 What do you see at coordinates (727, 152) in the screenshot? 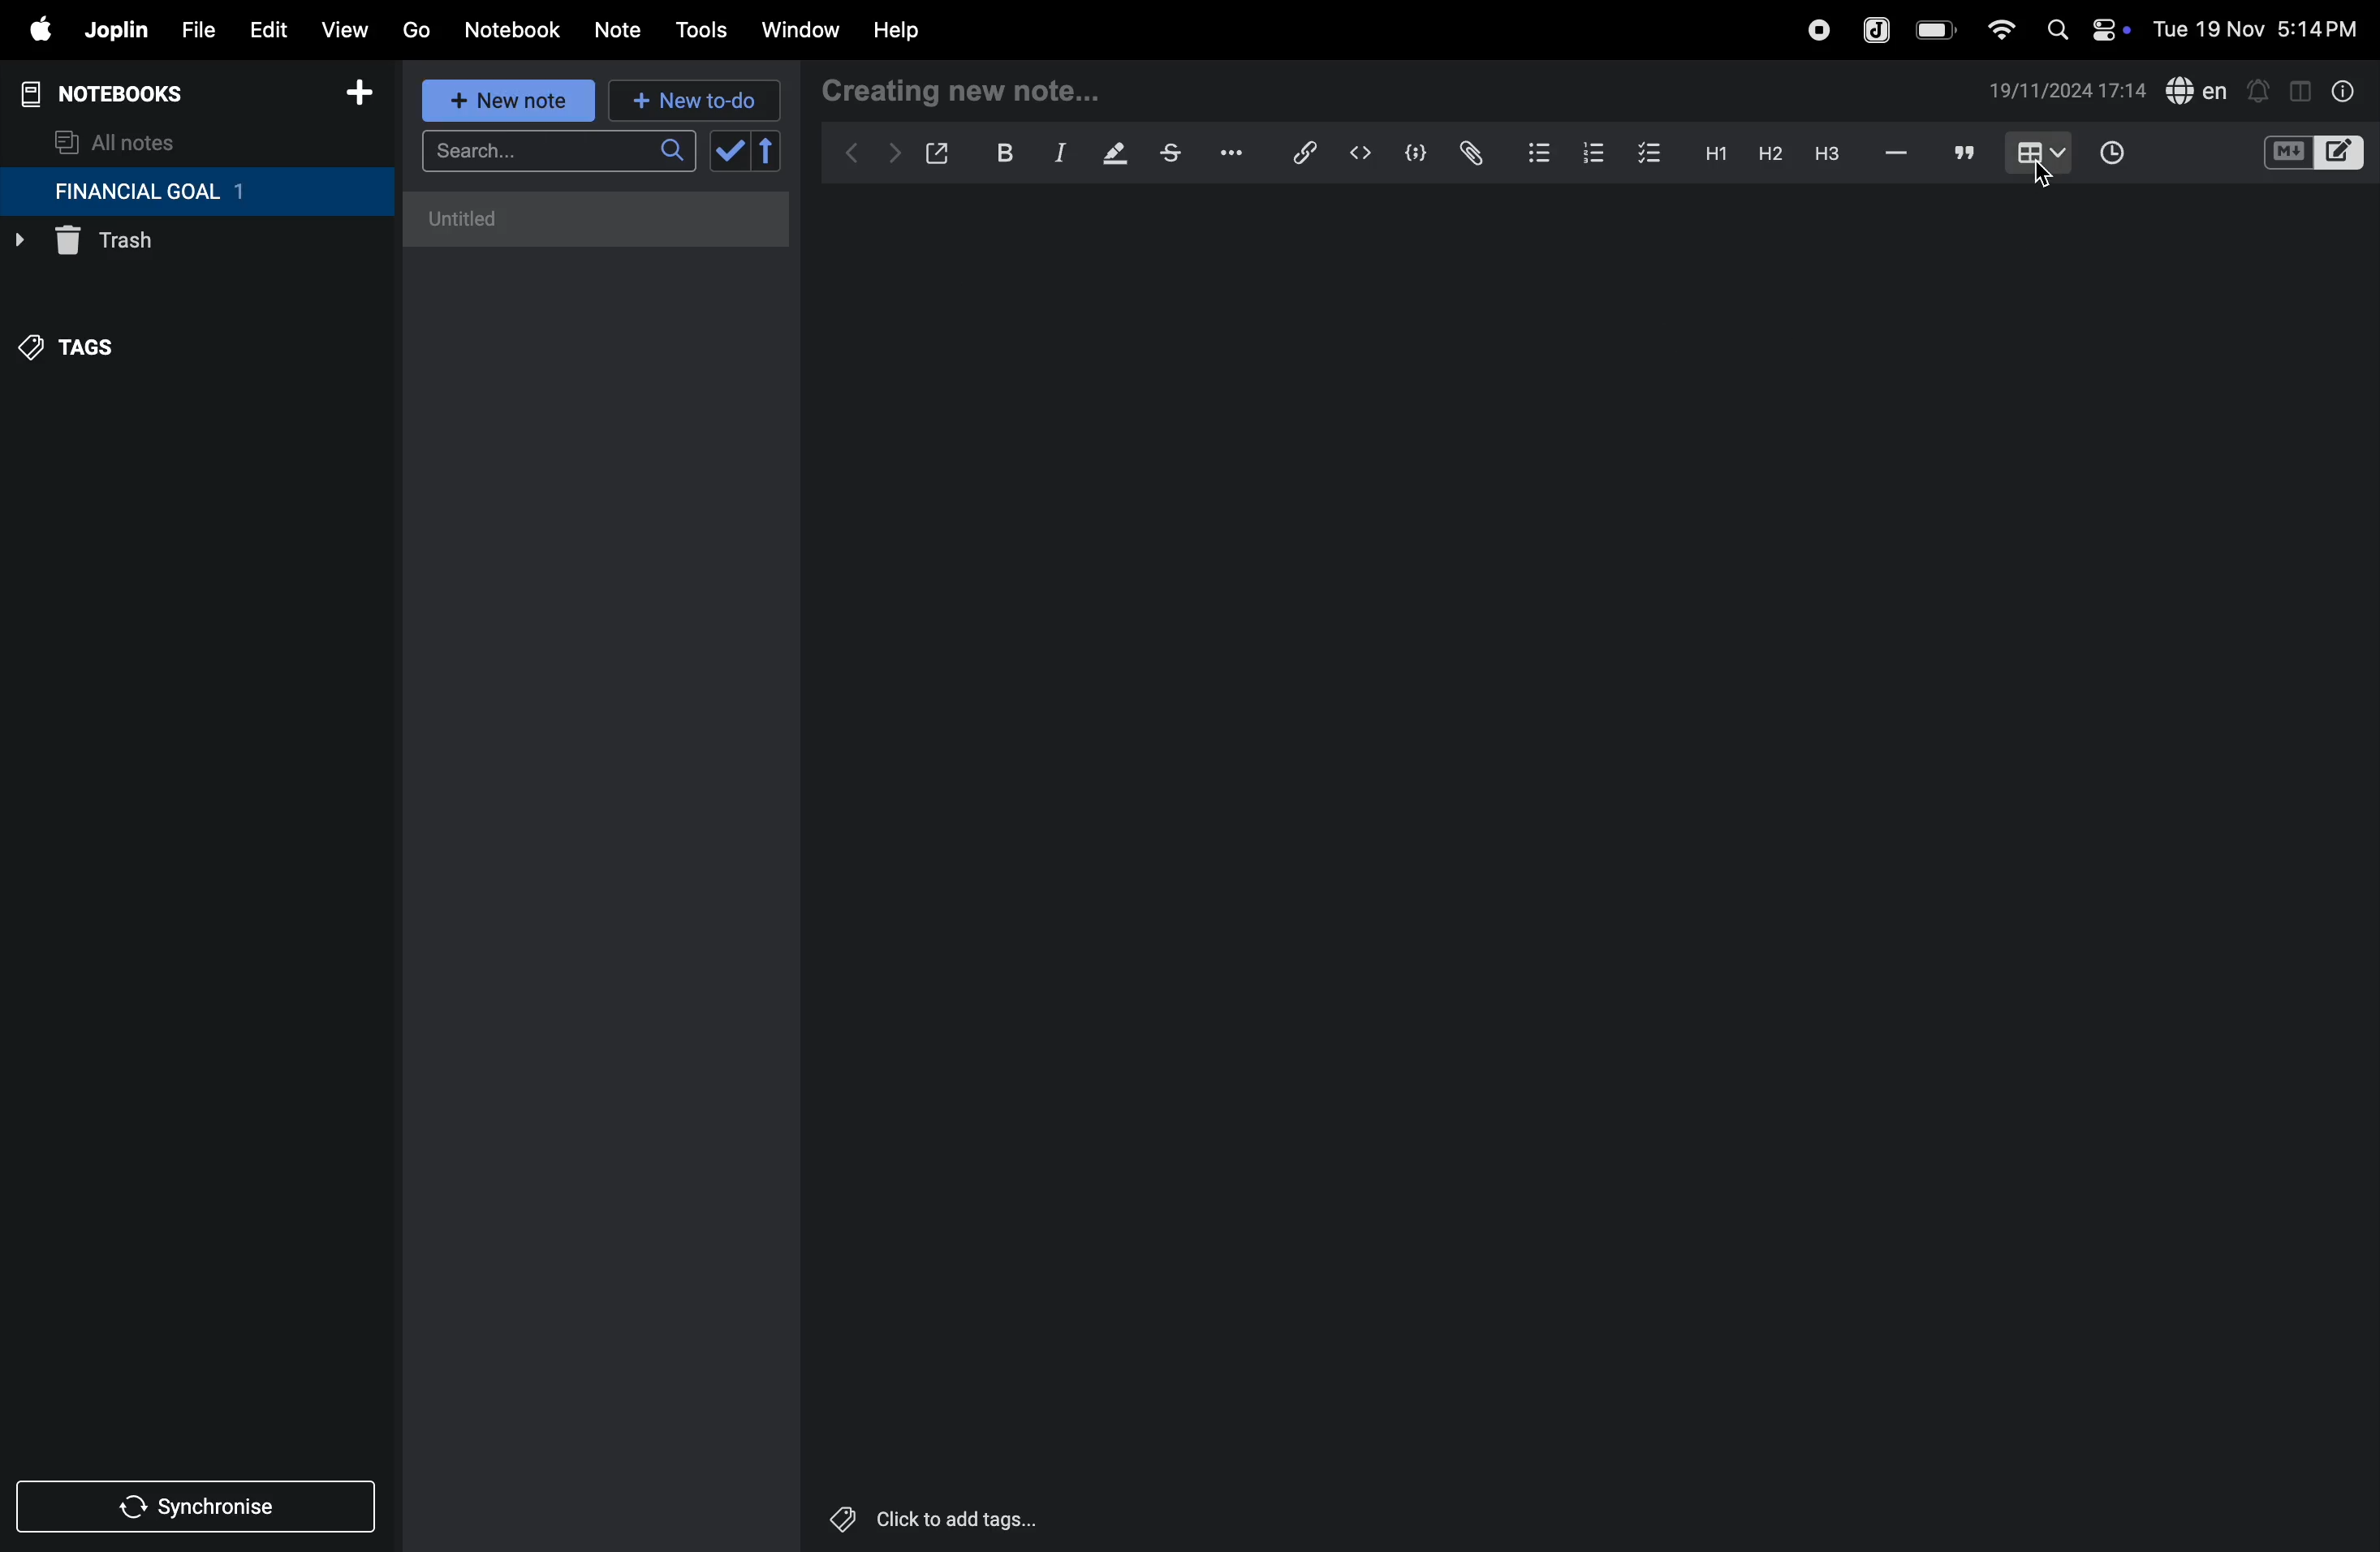
I see `check` at bounding box center [727, 152].